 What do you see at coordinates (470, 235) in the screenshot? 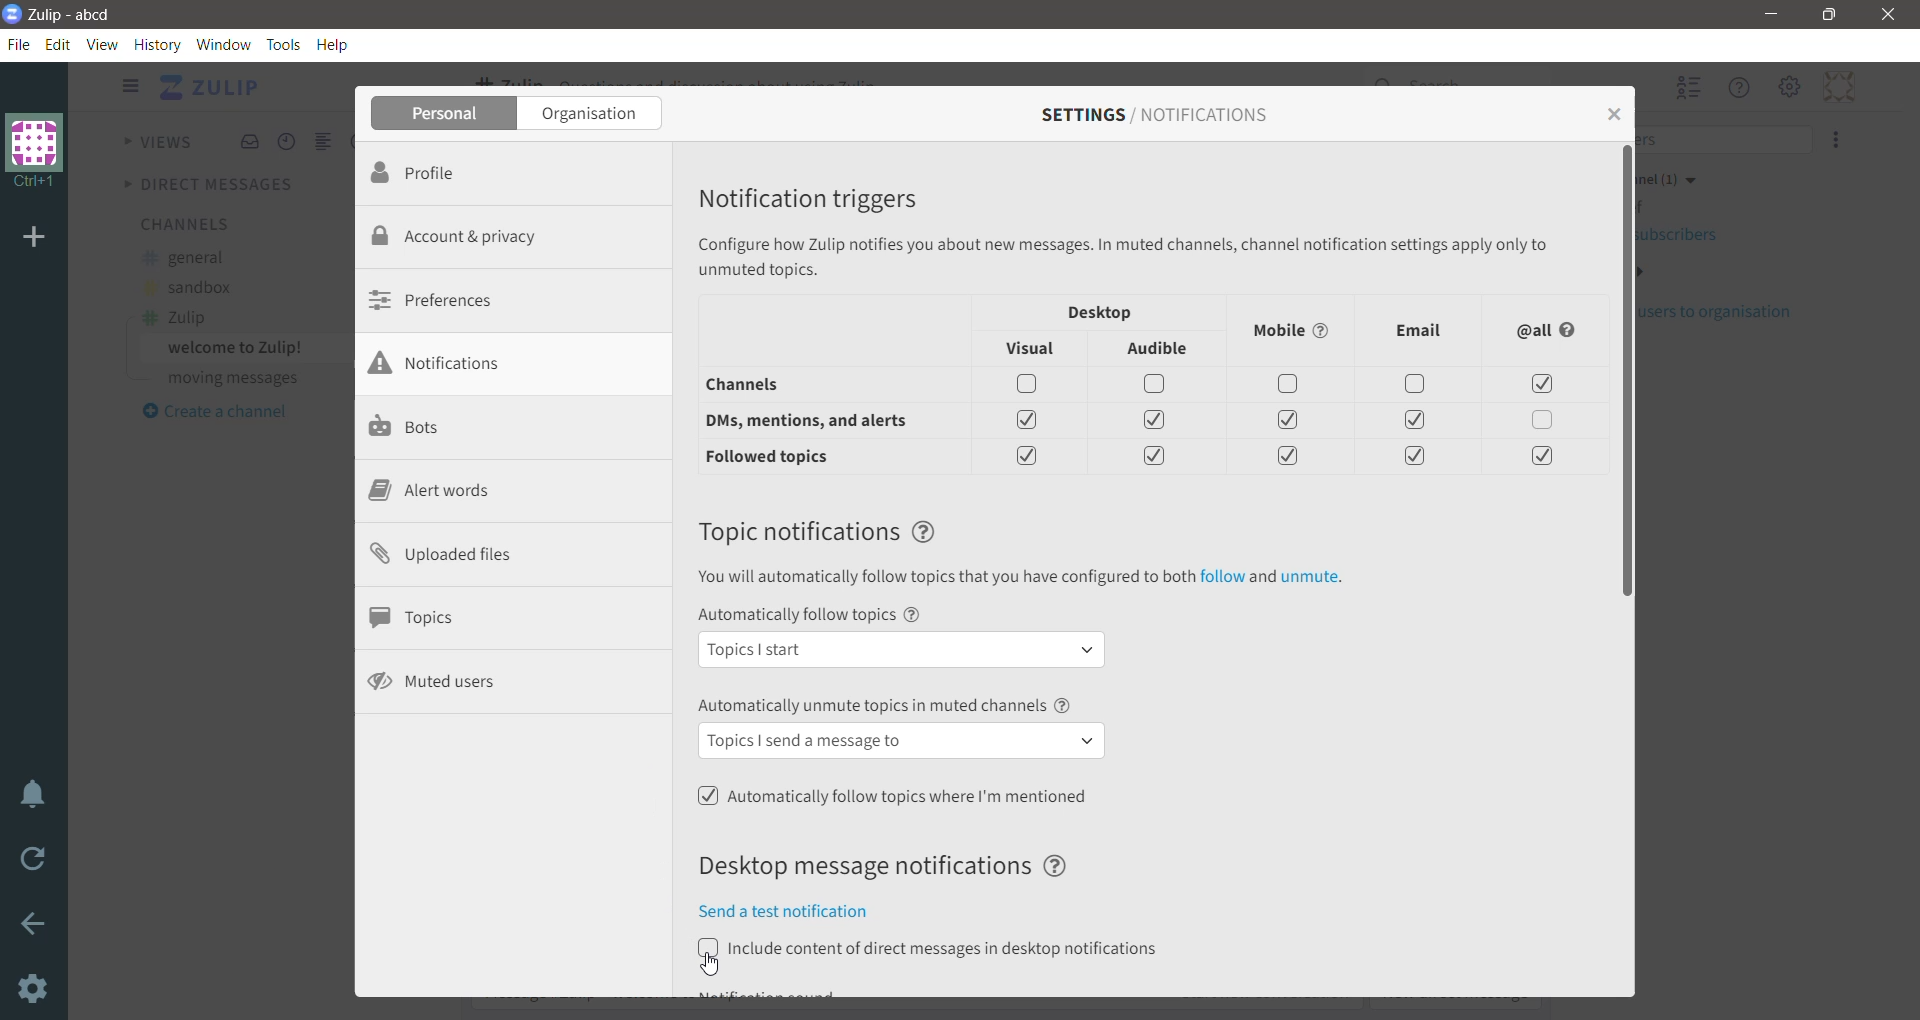
I see `Account and privacy` at bounding box center [470, 235].